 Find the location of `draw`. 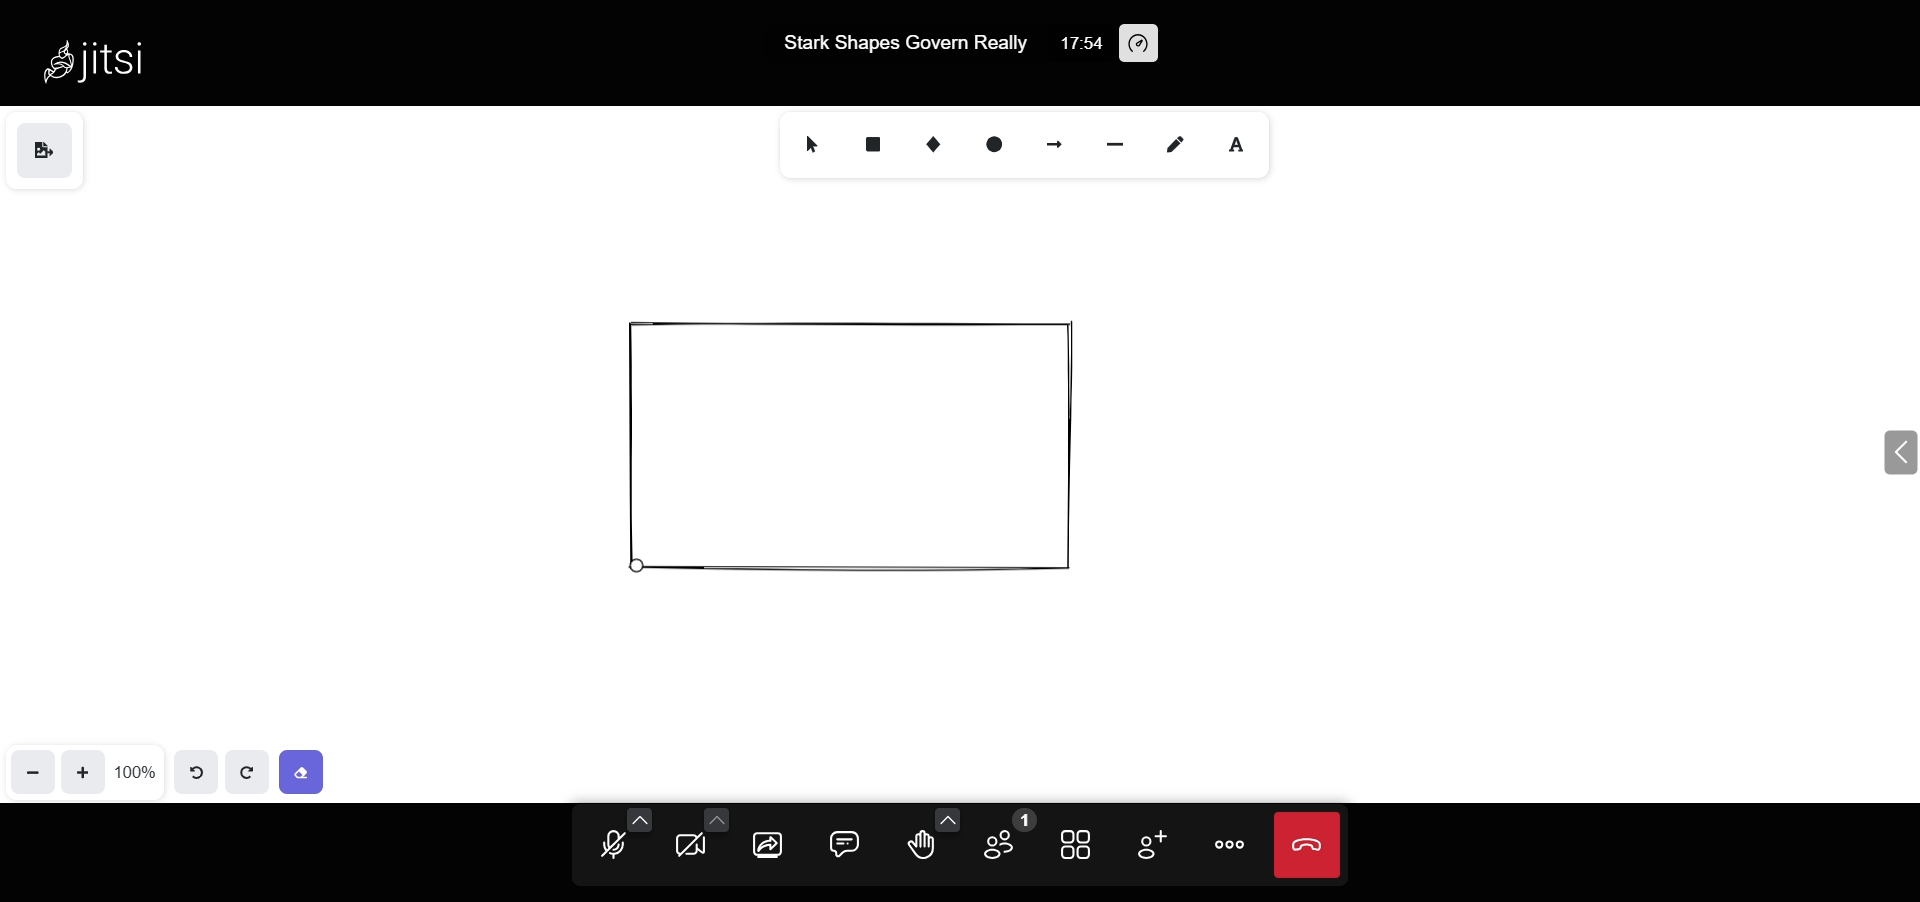

draw is located at coordinates (1177, 144).